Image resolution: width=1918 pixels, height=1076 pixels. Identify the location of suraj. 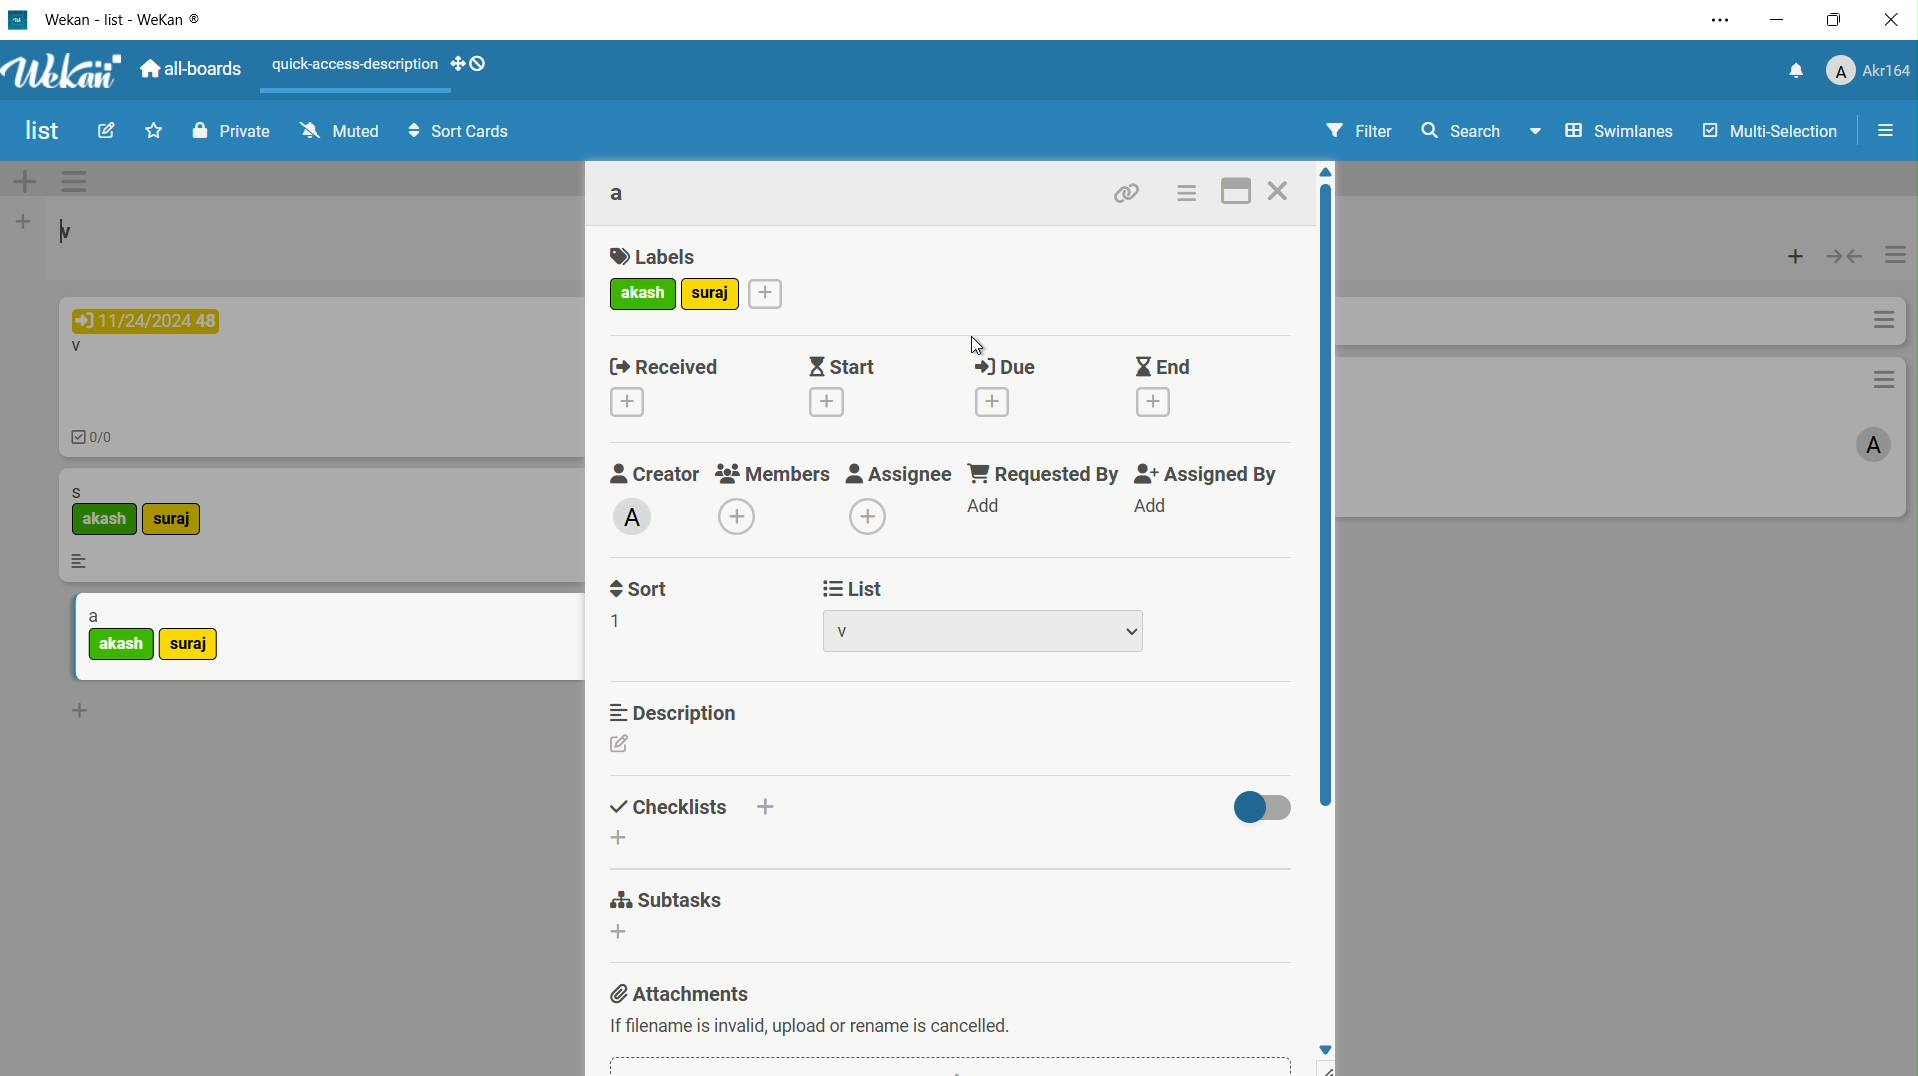
(168, 518).